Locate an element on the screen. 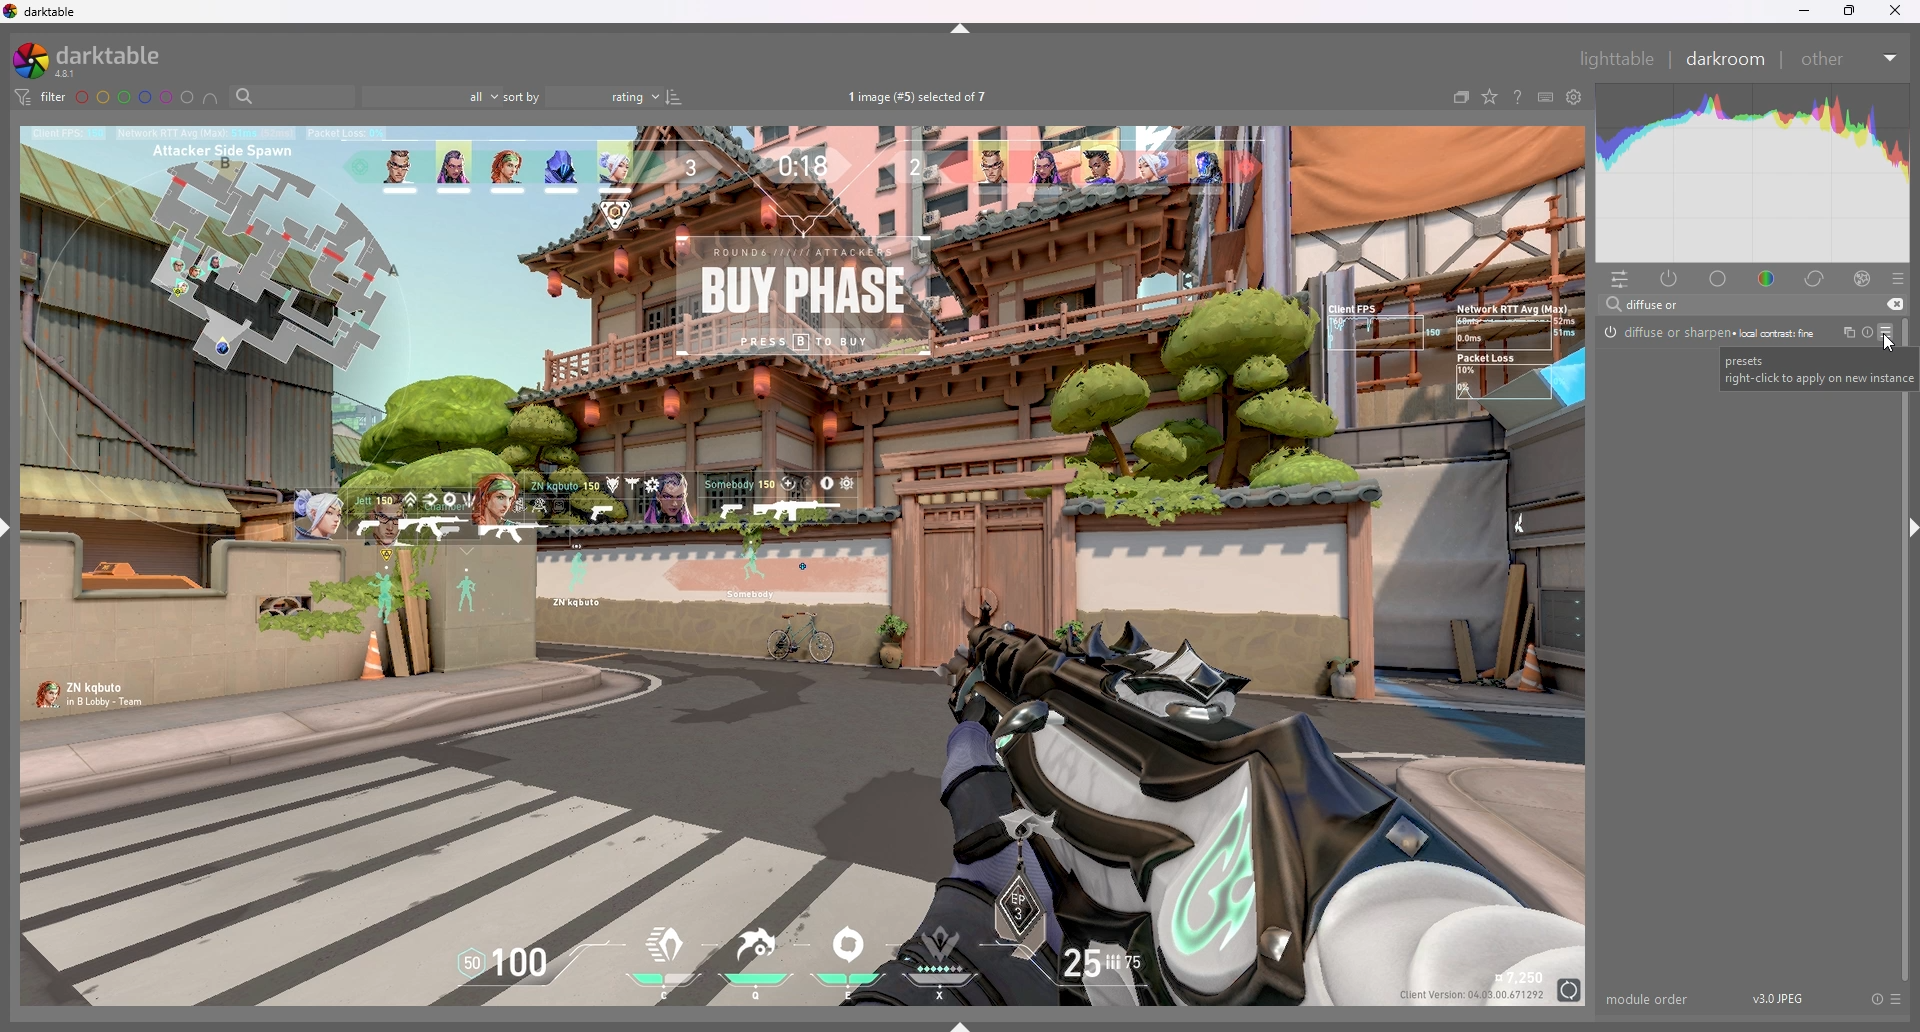 This screenshot has width=1920, height=1032. collapse grouped images is located at coordinates (1462, 97).